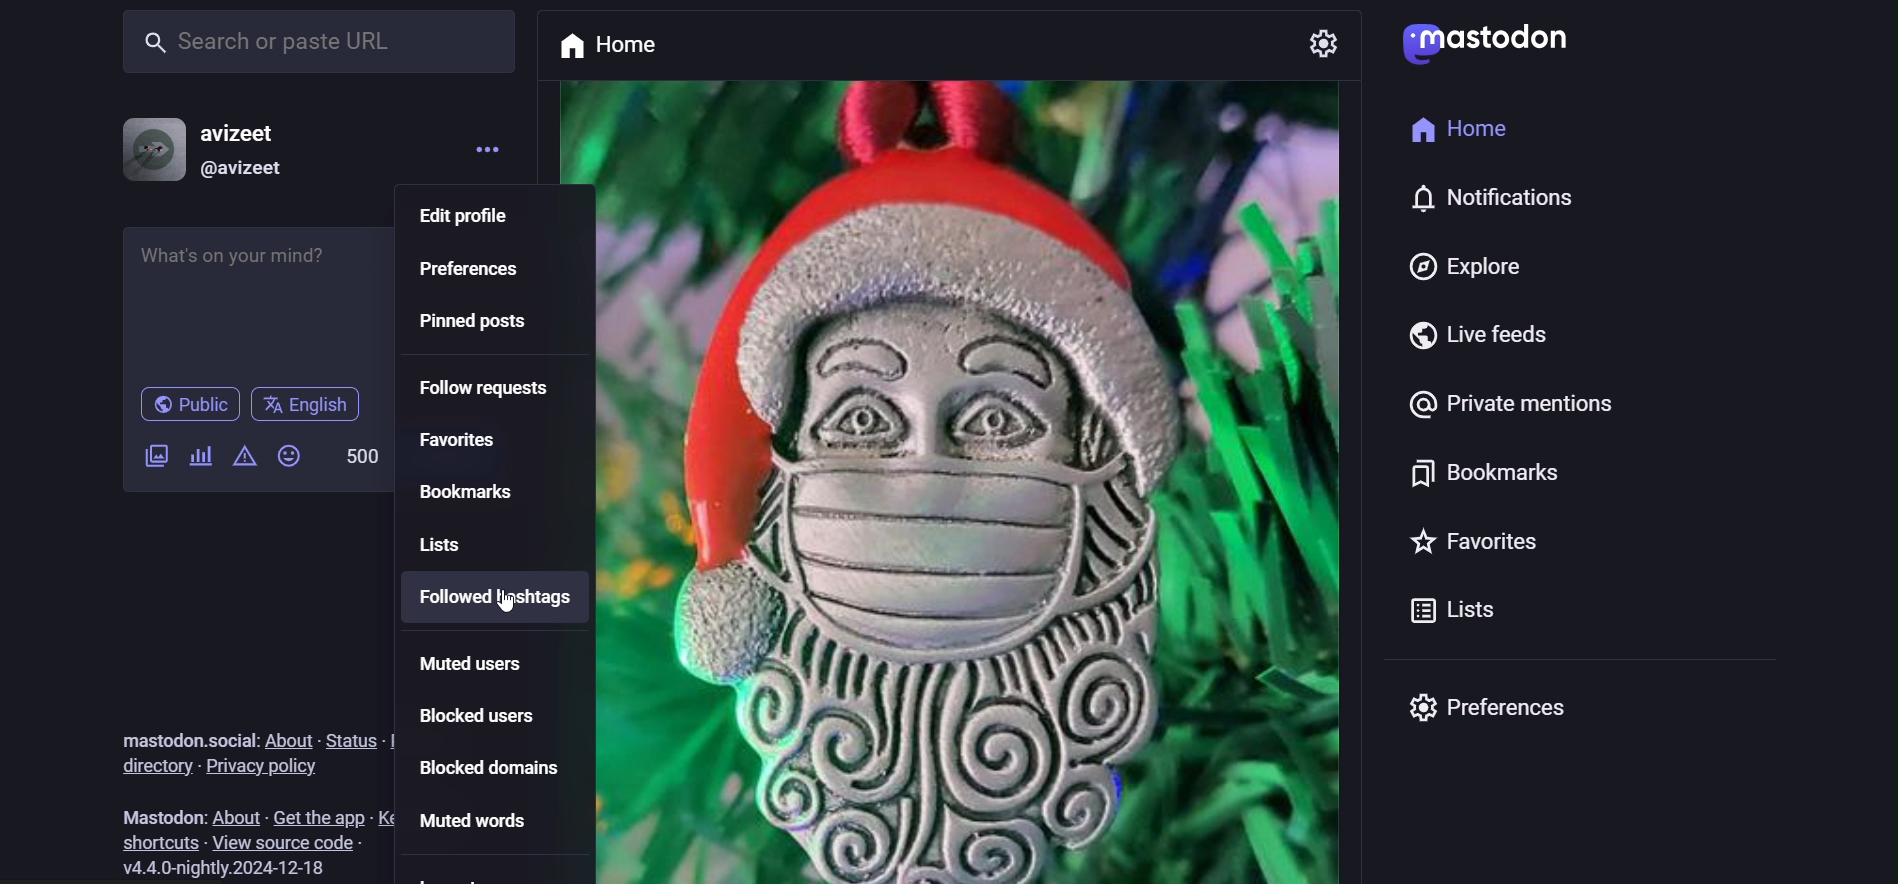  Describe the element at coordinates (490, 667) in the screenshot. I see `muted users` at that location.